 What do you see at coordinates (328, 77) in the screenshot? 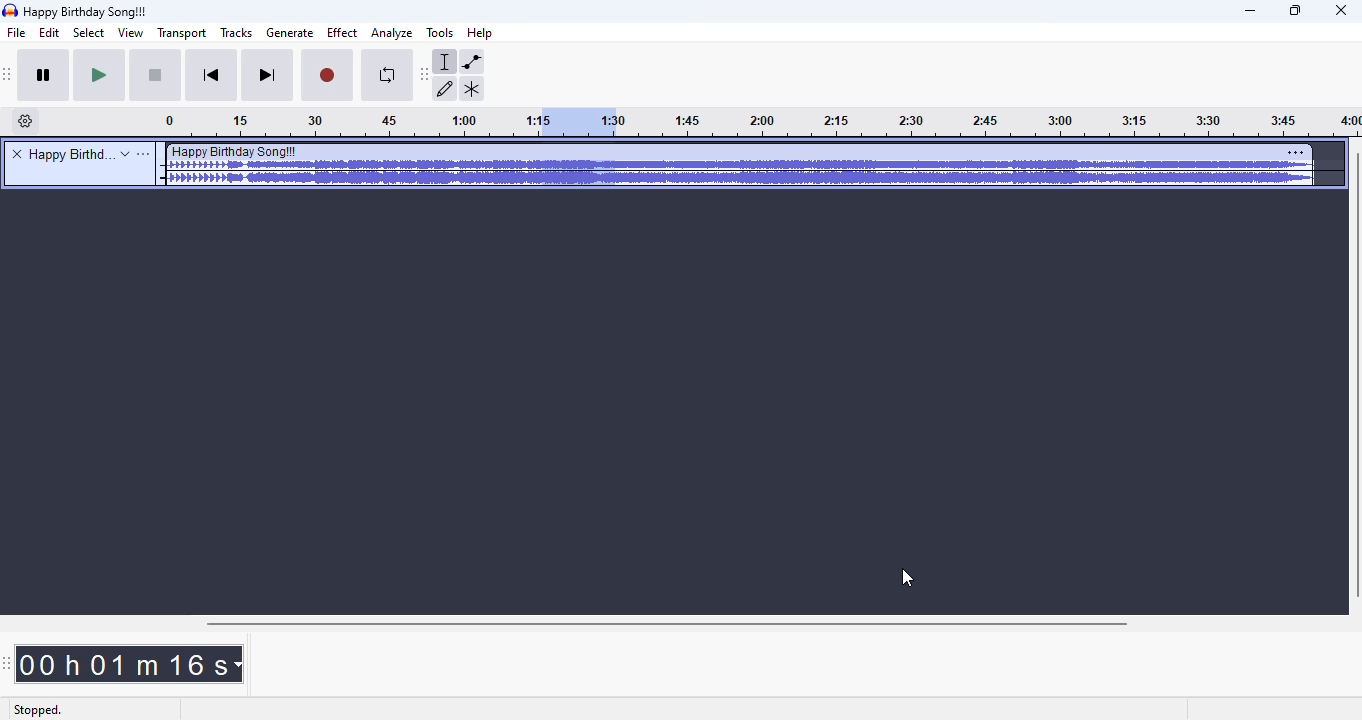
I see `record` at bounding box center [328, 77].